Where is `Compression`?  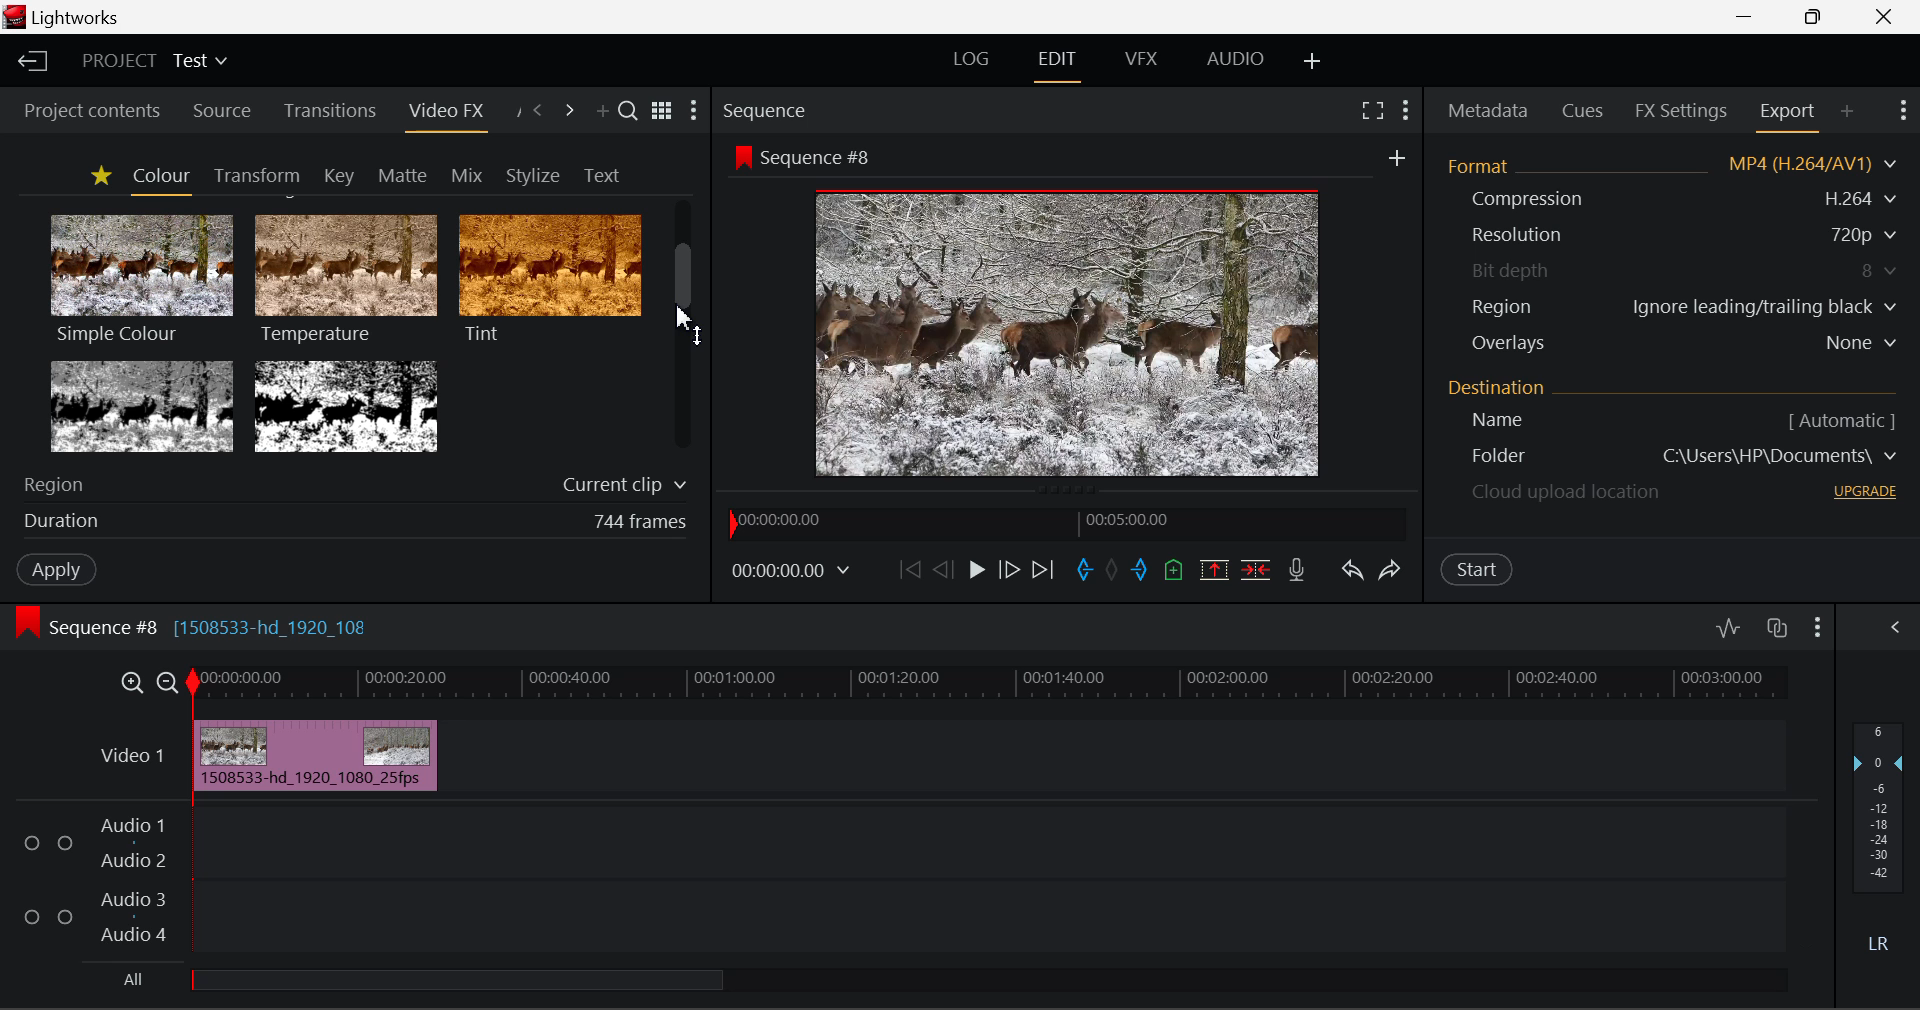 Compression is located at coordinates (1524, 199).